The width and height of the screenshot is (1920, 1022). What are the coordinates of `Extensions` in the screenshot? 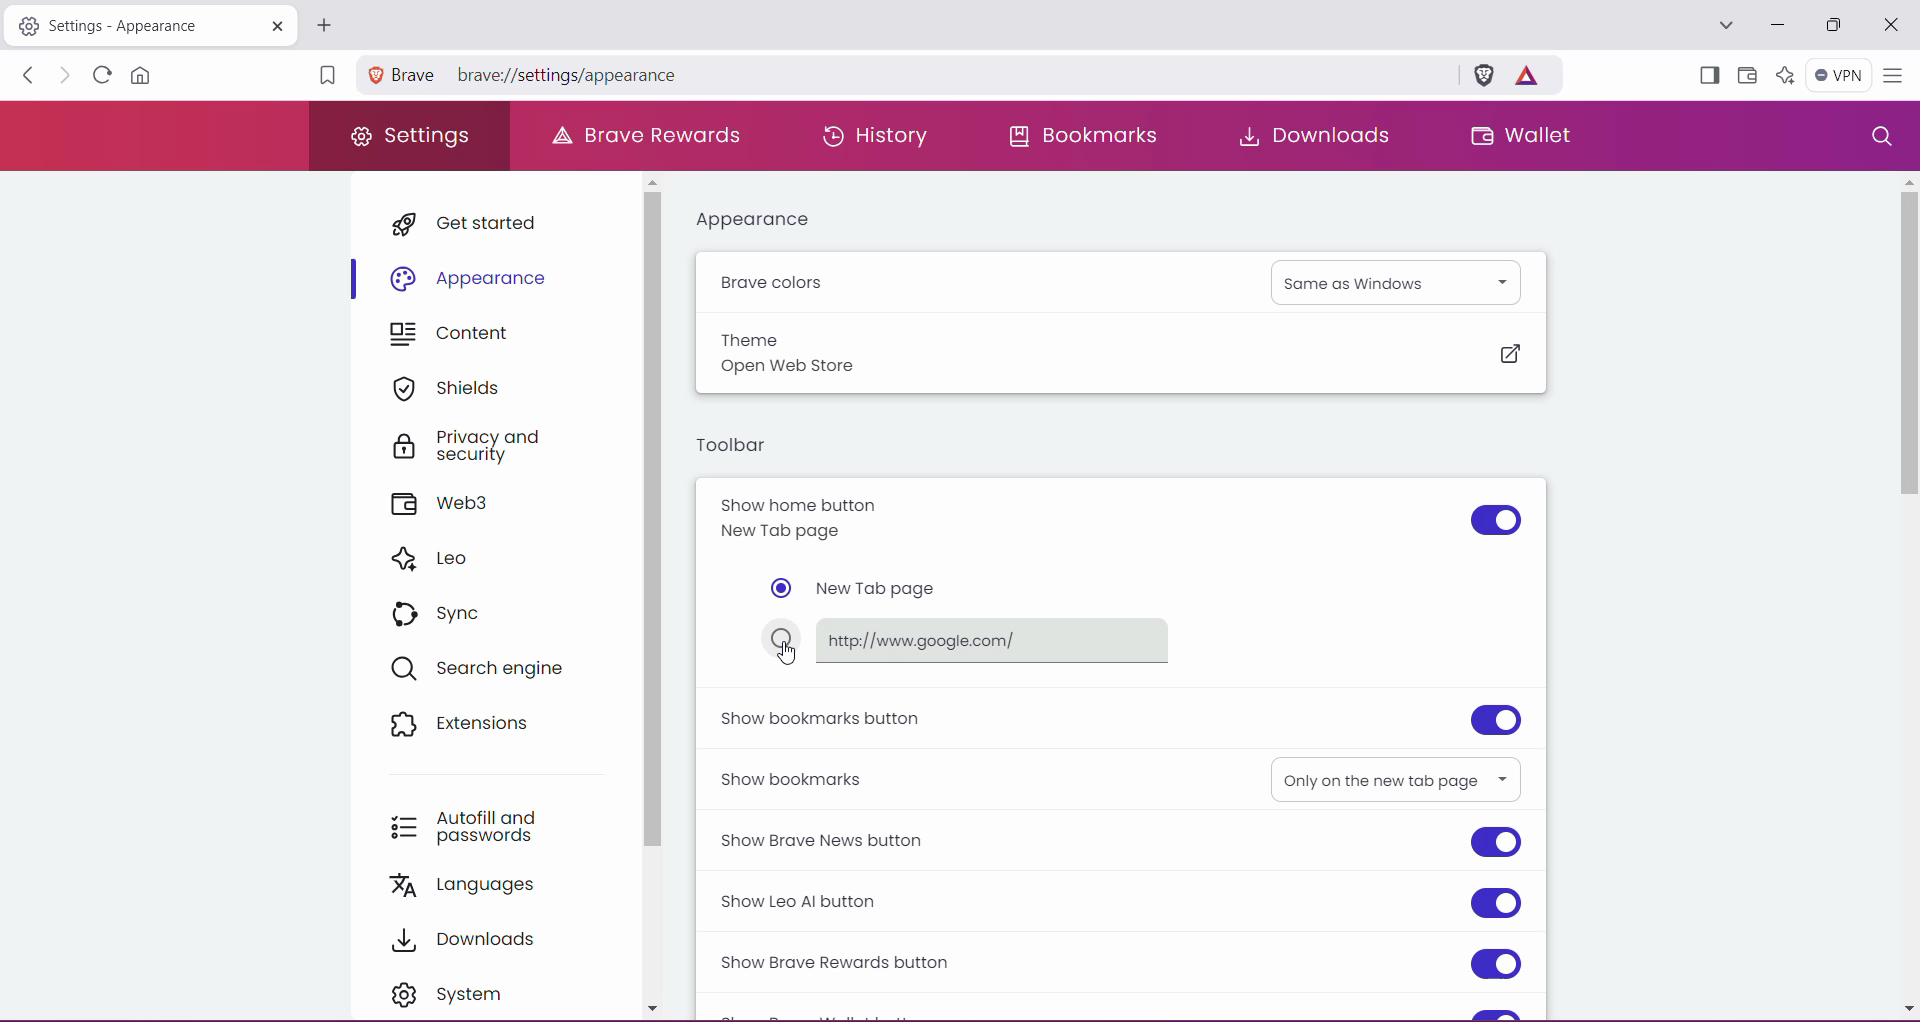 It's located at (470, 726).